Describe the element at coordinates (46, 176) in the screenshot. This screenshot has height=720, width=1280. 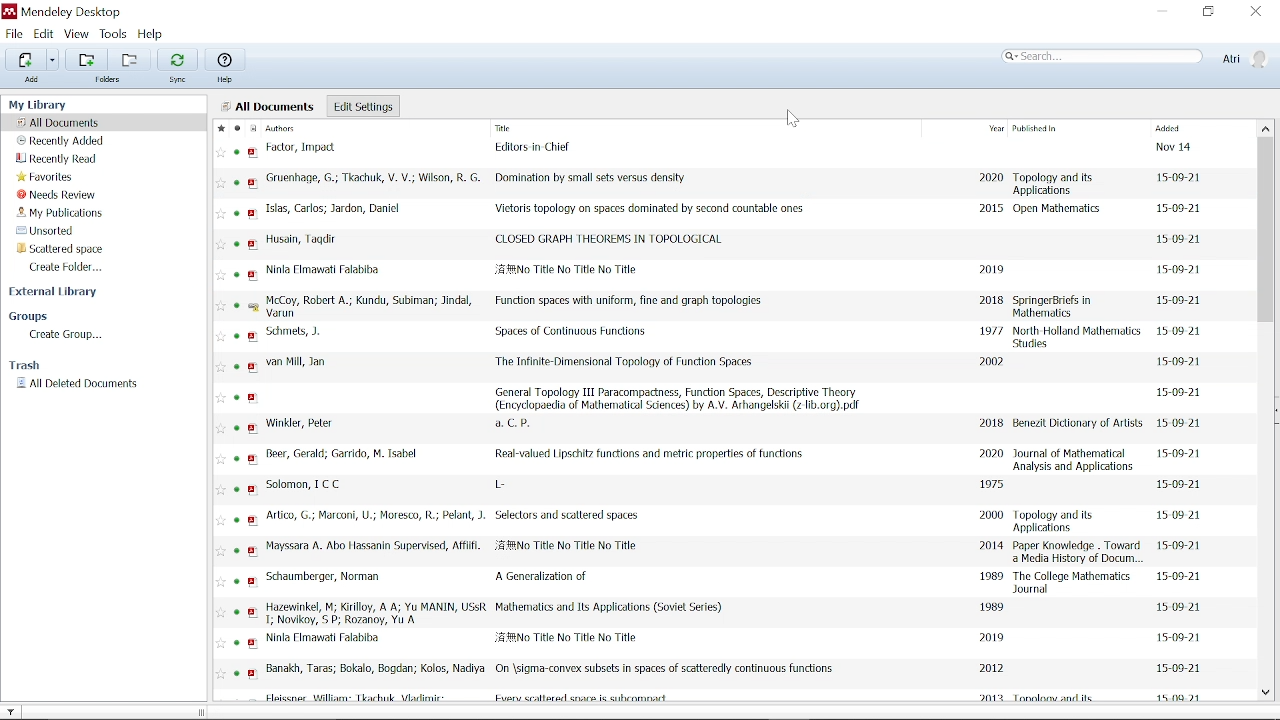
I see `Favorites` at that location.